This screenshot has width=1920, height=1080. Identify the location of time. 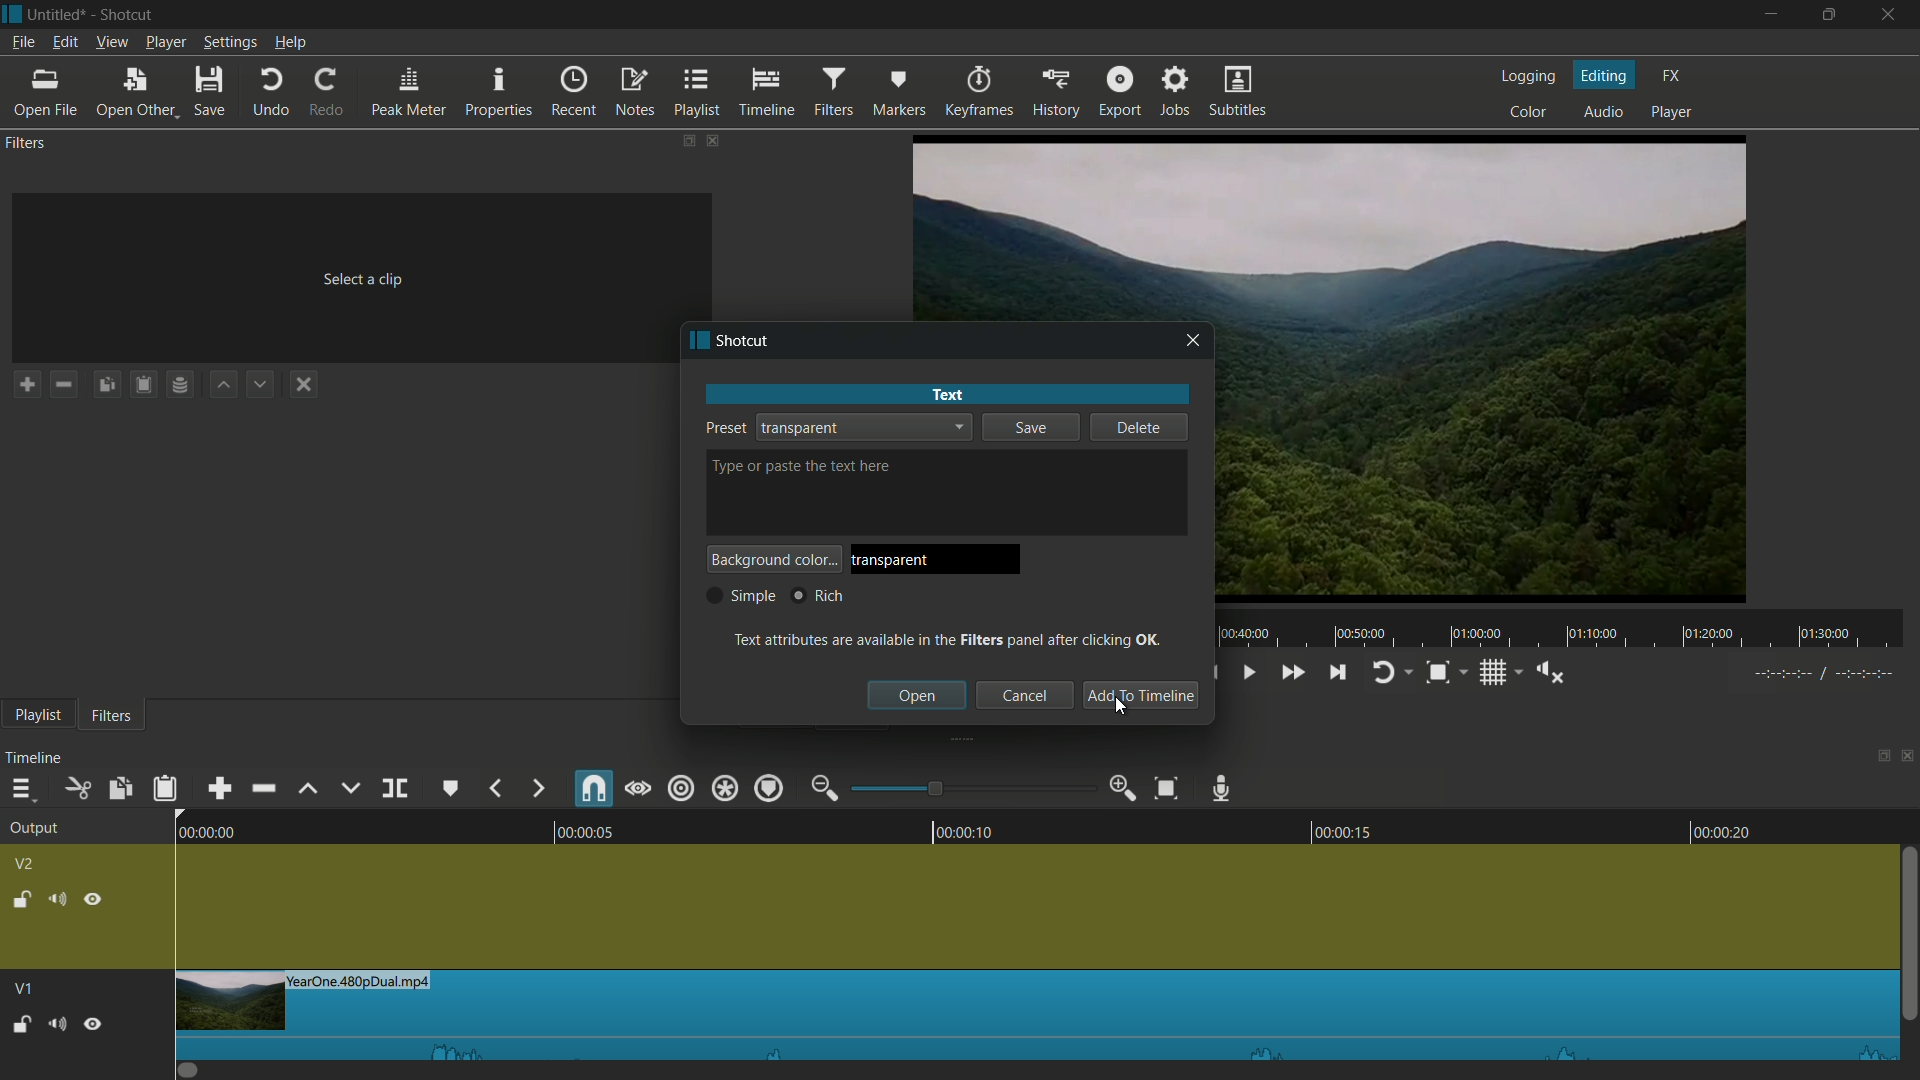
(1568, 629).